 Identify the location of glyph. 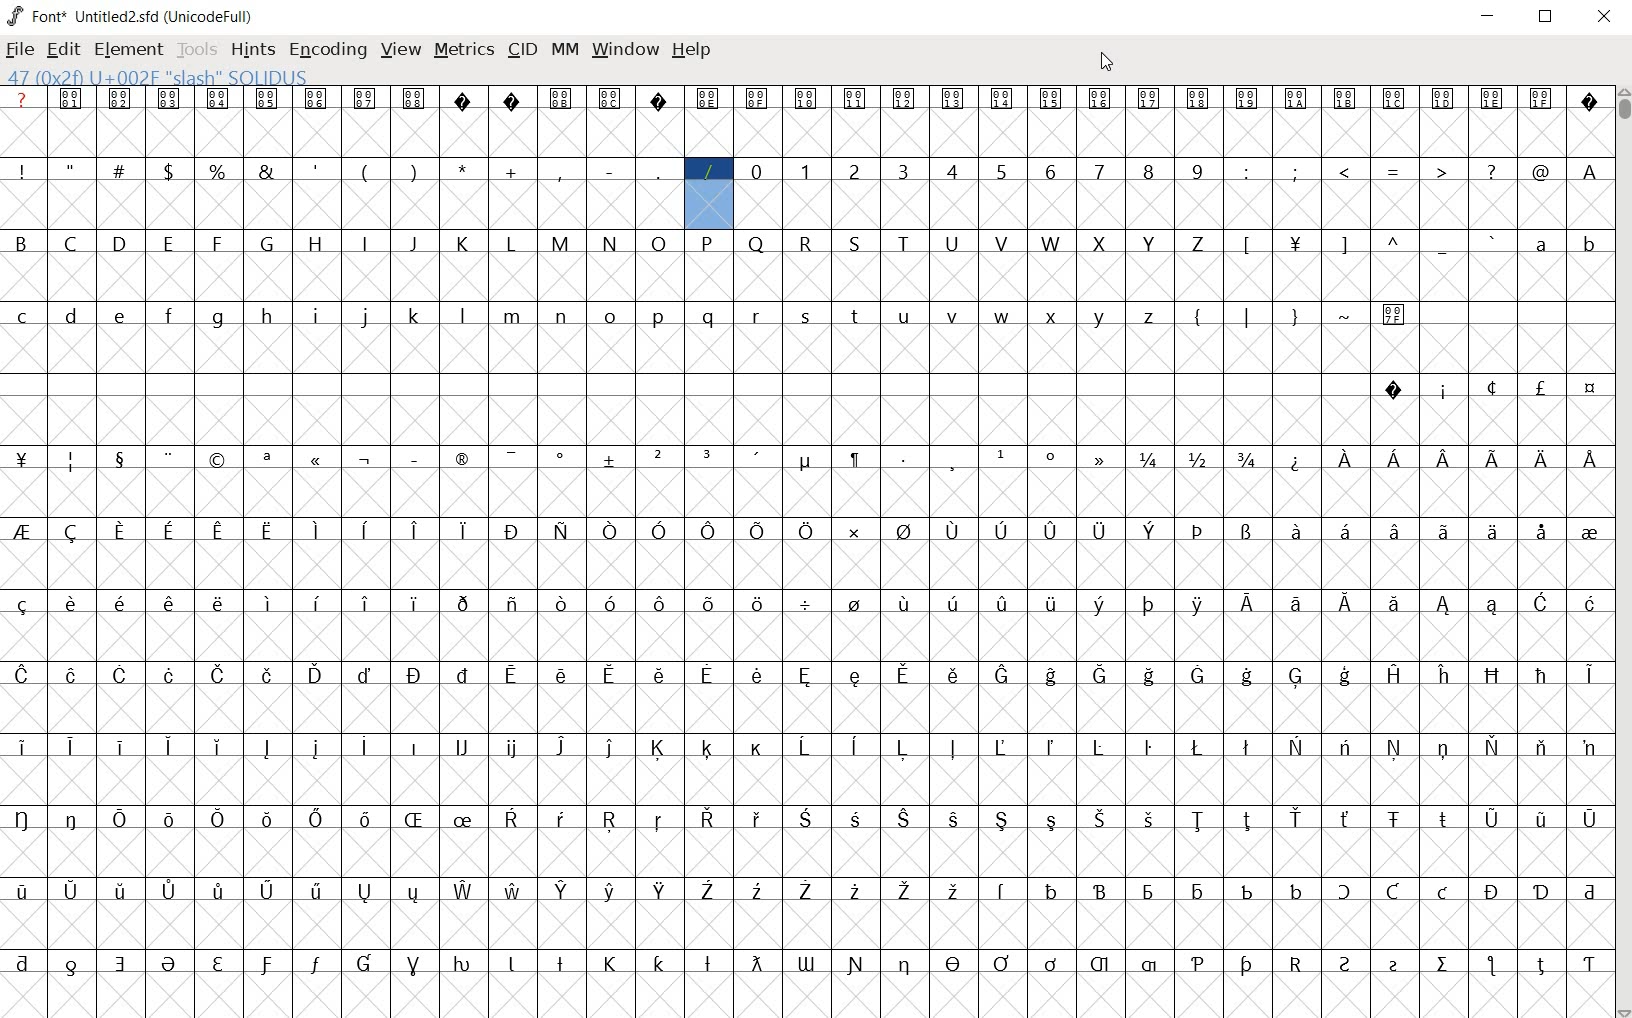
(708, 456).